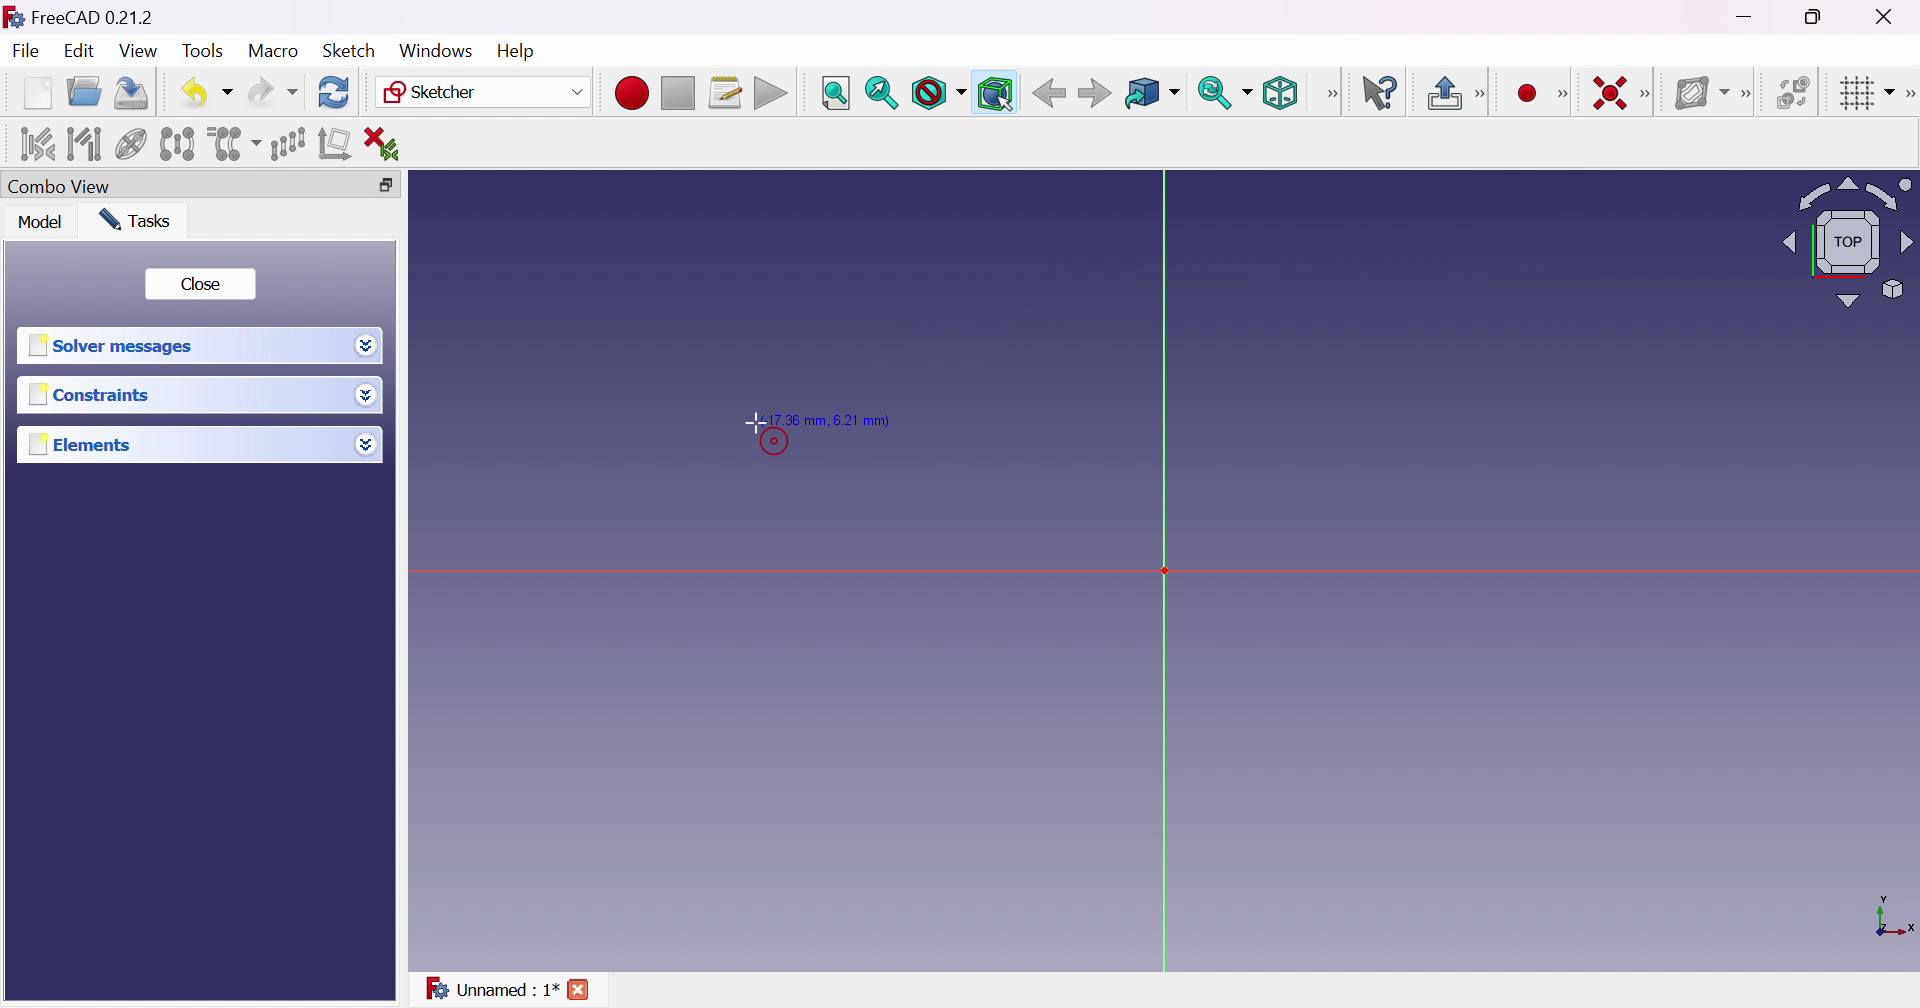 This screenshot has width=1920, height=1008. What do you see at coordinates (1382, 93) in the screenshot?
I see `What's this?` at bounding box center [1382, 93].